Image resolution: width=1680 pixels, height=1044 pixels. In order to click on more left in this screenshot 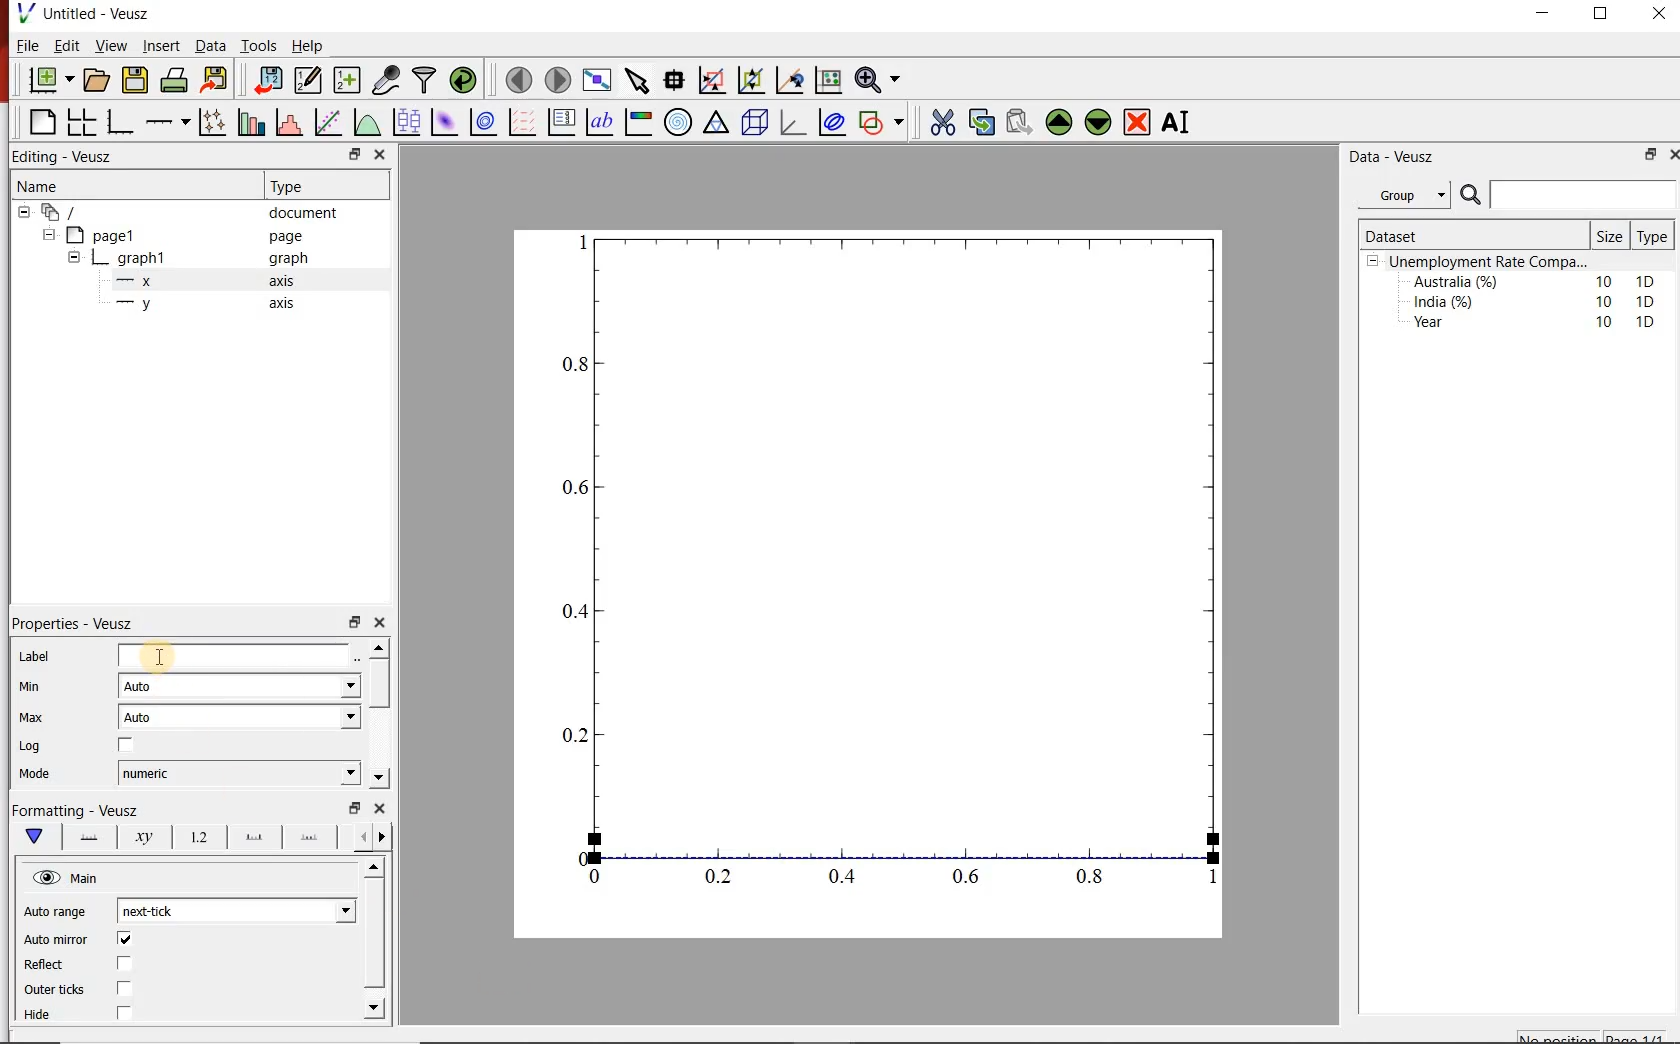, I will do `click(359, 836)`.